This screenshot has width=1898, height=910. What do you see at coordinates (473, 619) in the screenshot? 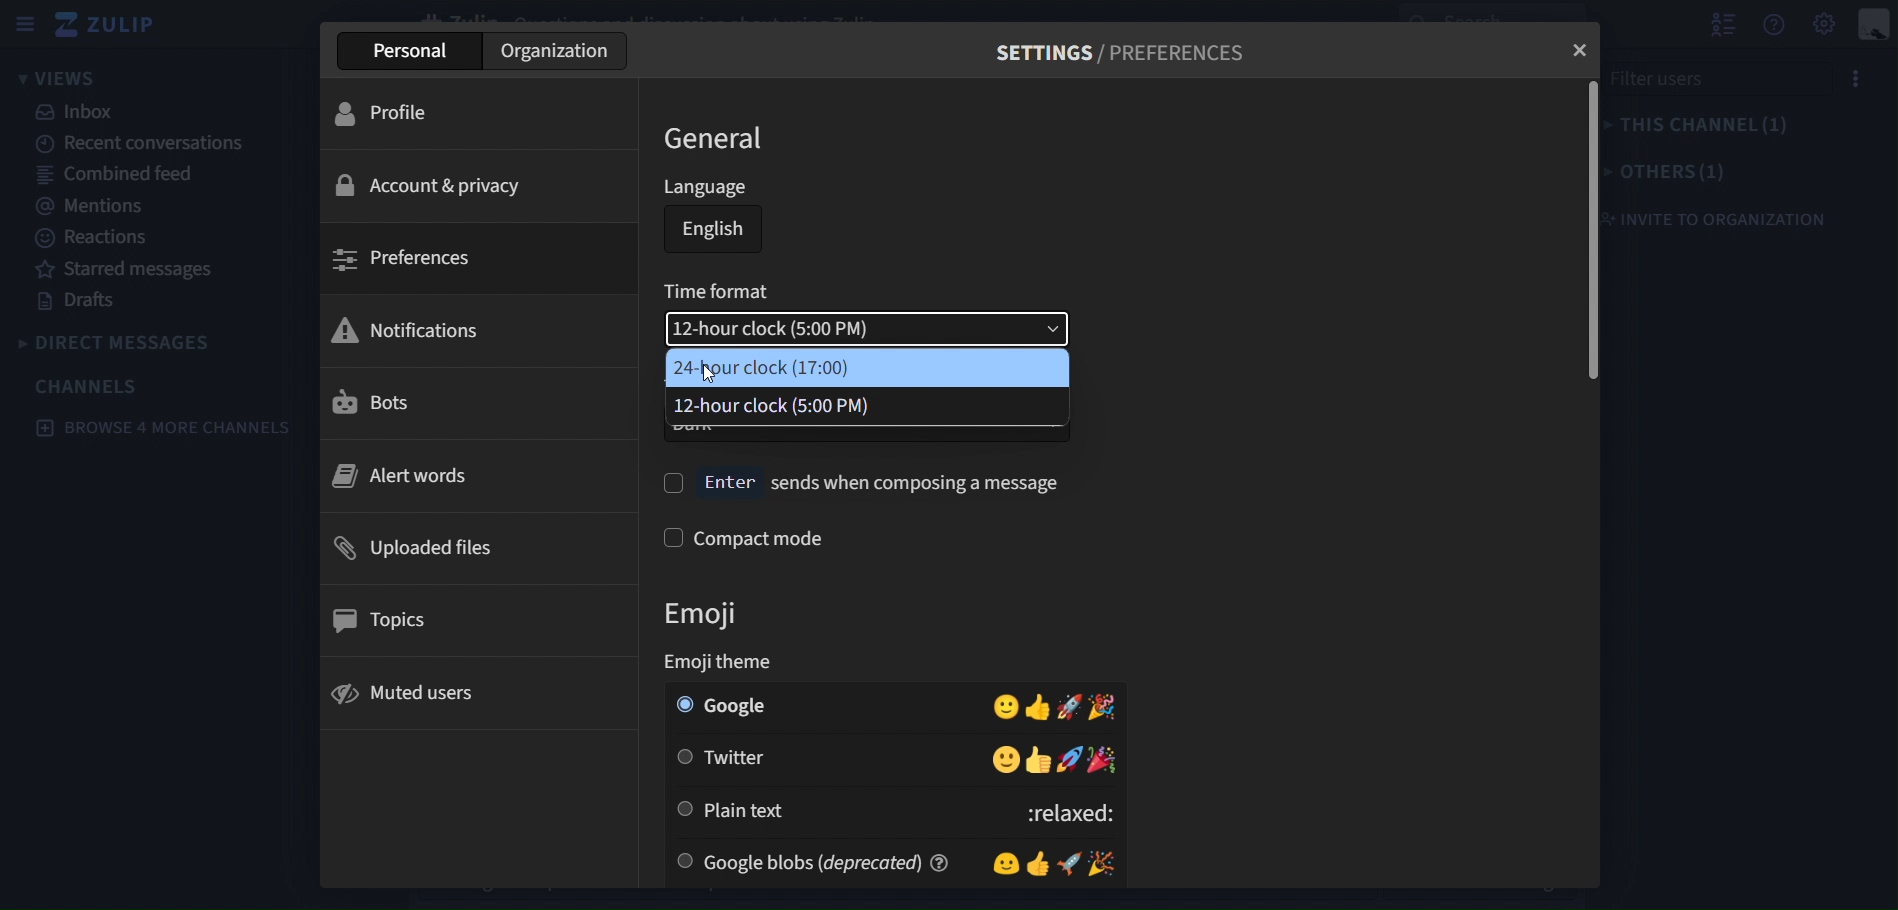
I see `topics` at bounding box center [473, 619].